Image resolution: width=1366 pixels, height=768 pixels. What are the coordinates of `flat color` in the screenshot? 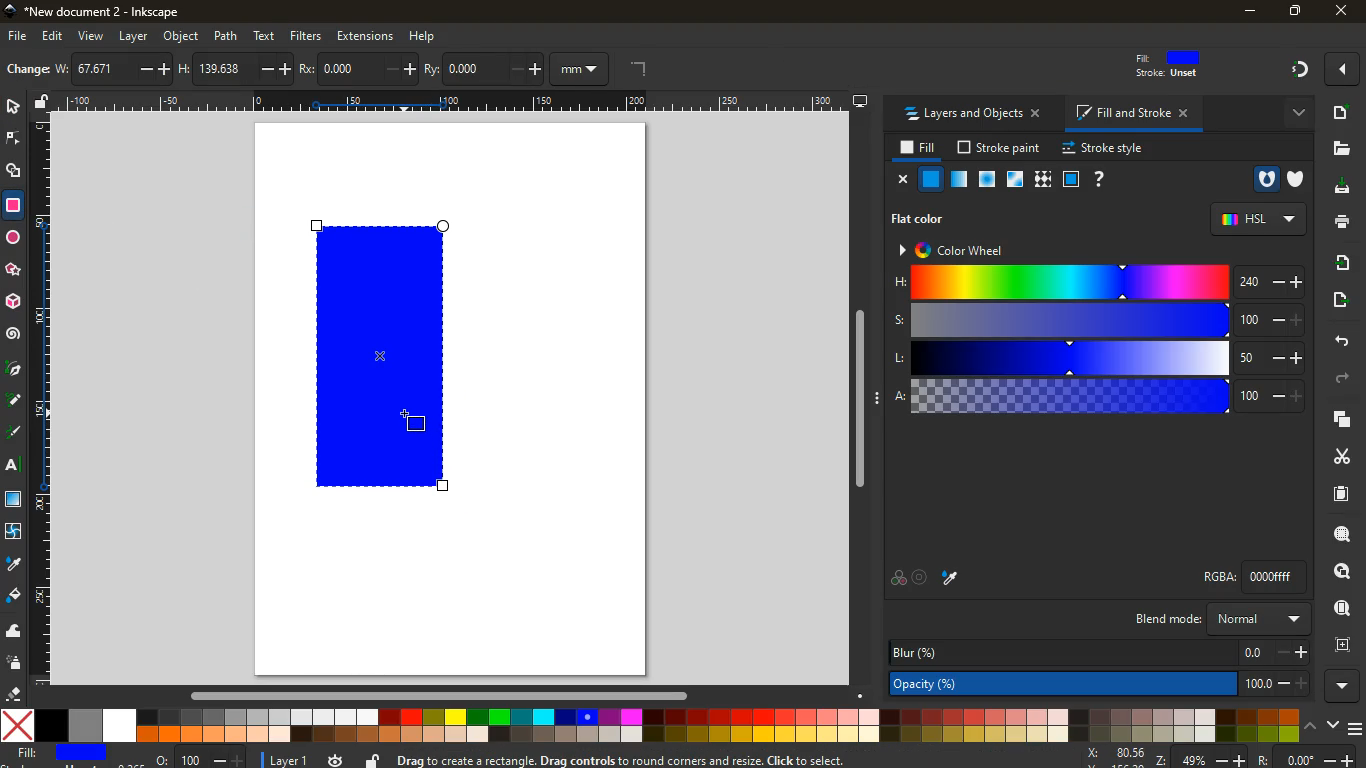 It's located at (916, 219).